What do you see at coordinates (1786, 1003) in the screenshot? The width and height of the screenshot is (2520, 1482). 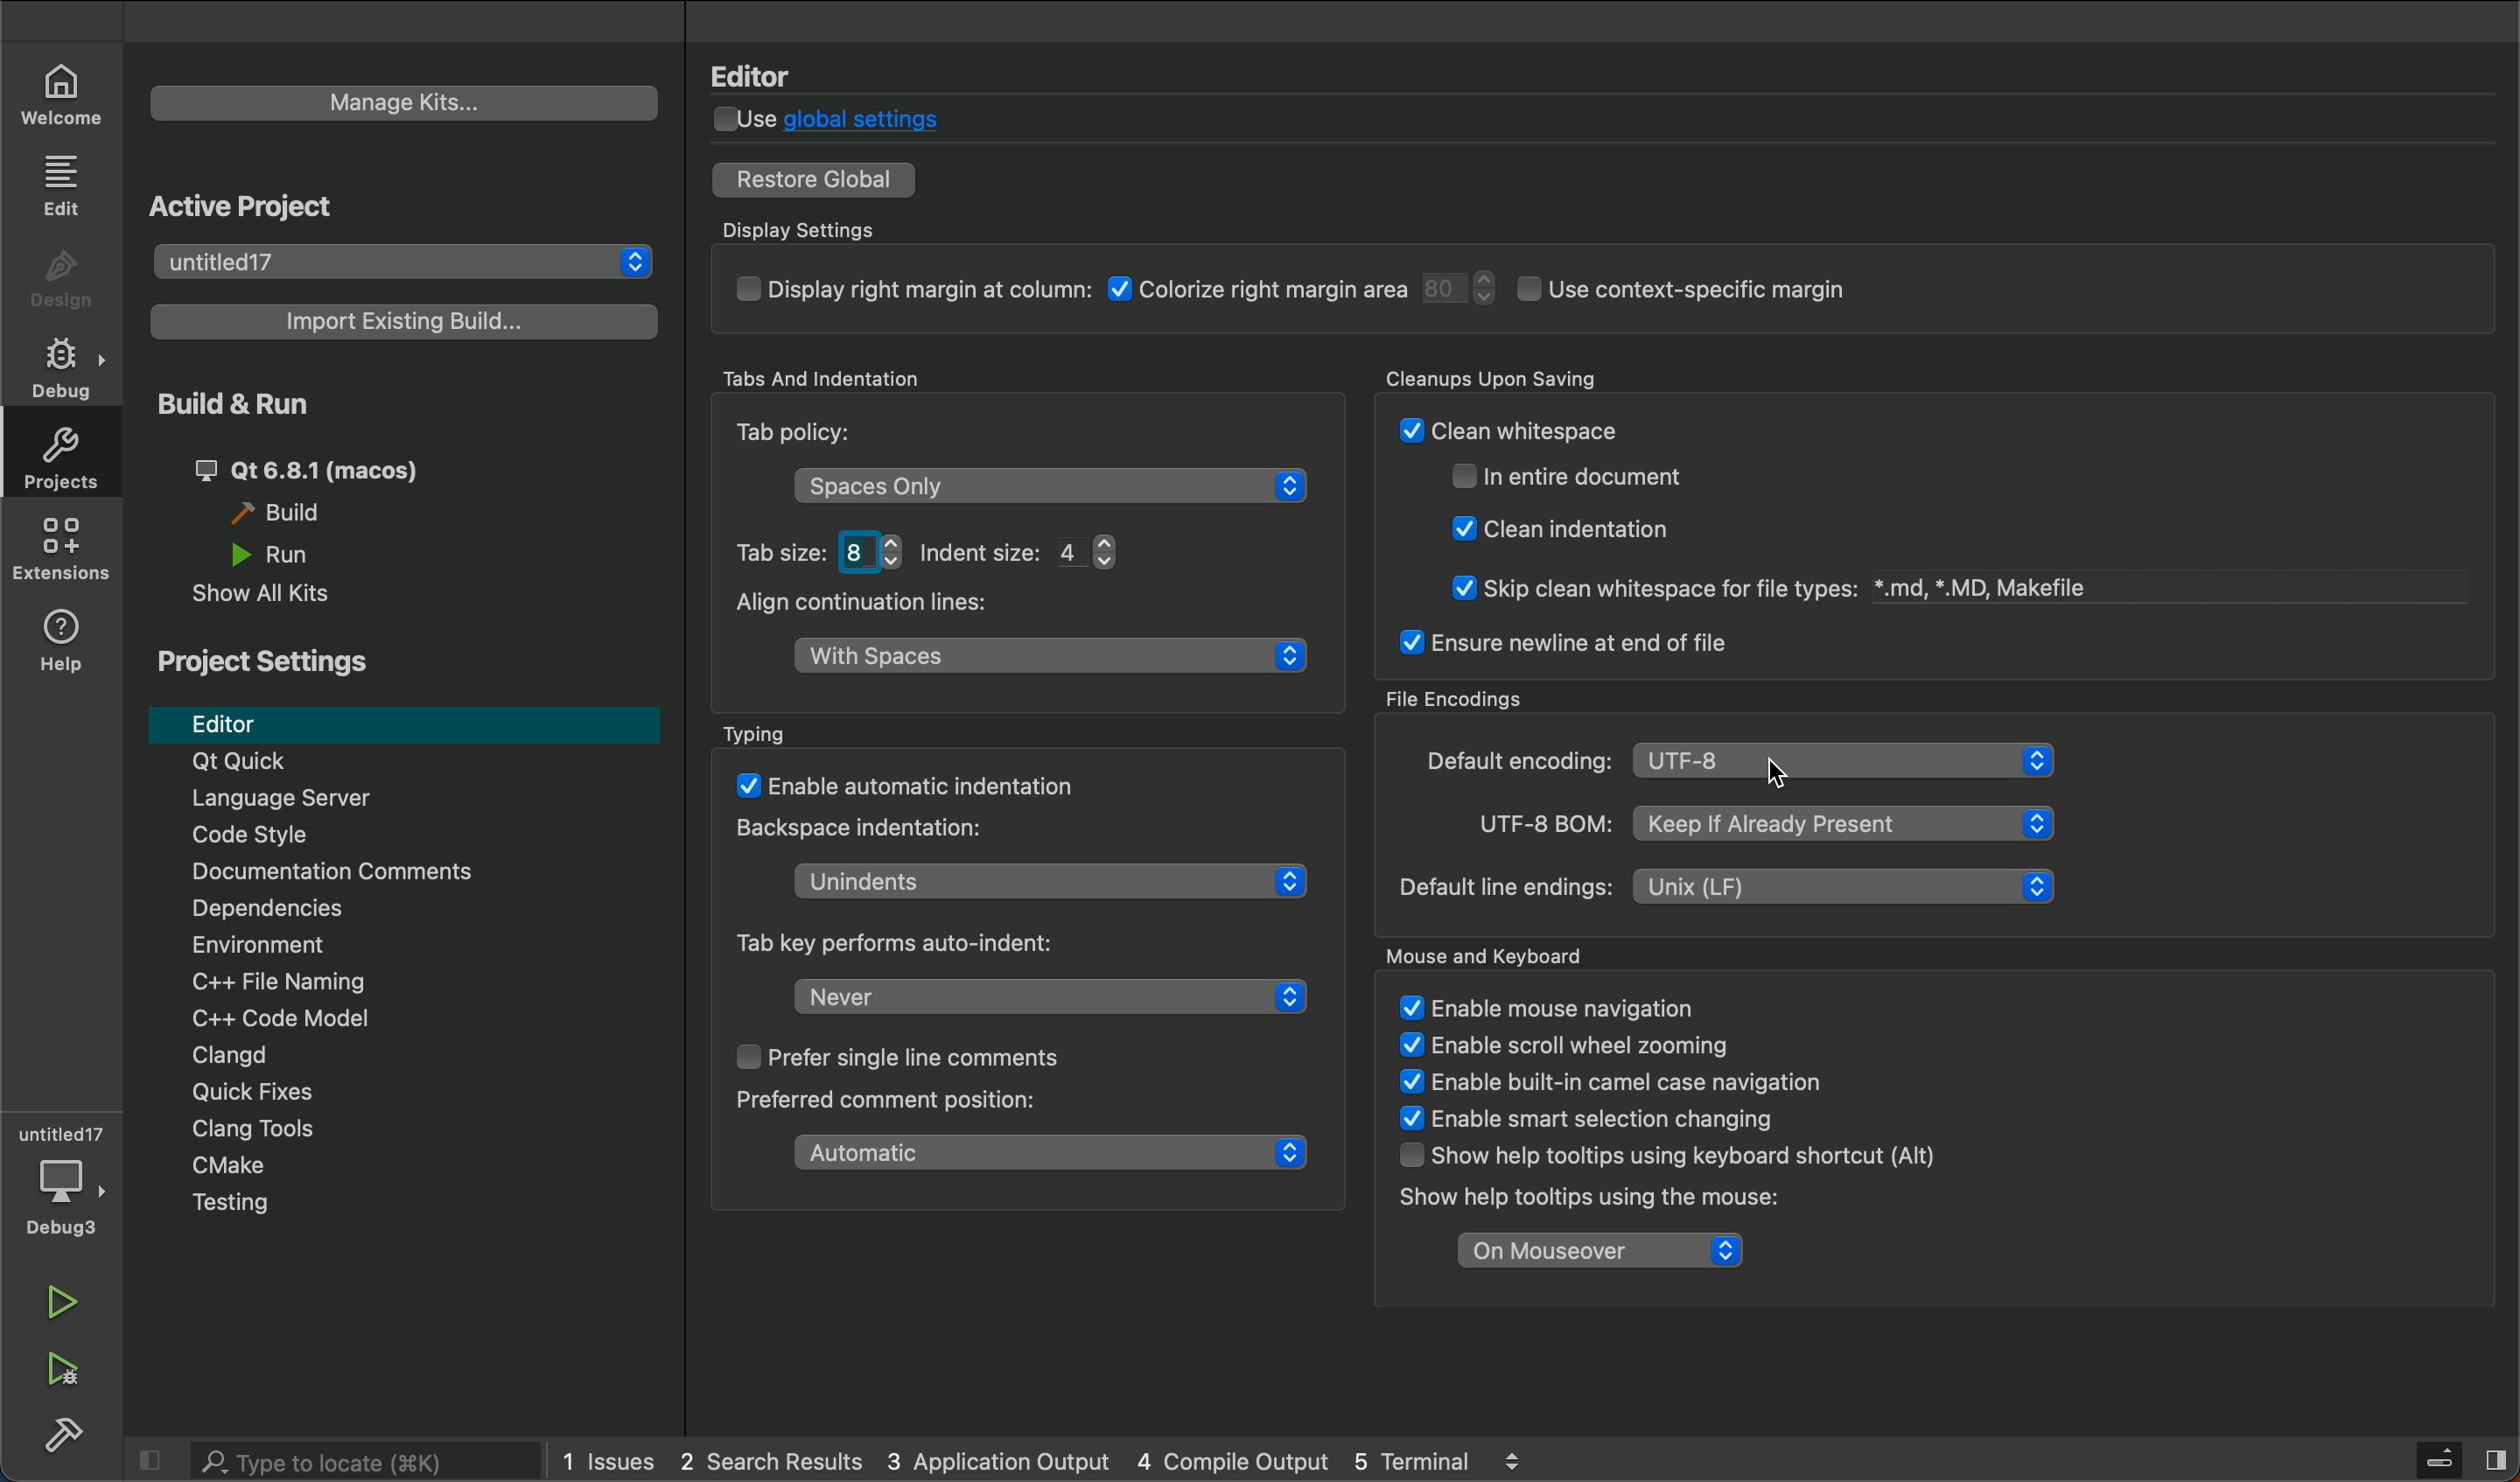 I see `mouse and keyboard settings` at bounding box center [1786, 1003].